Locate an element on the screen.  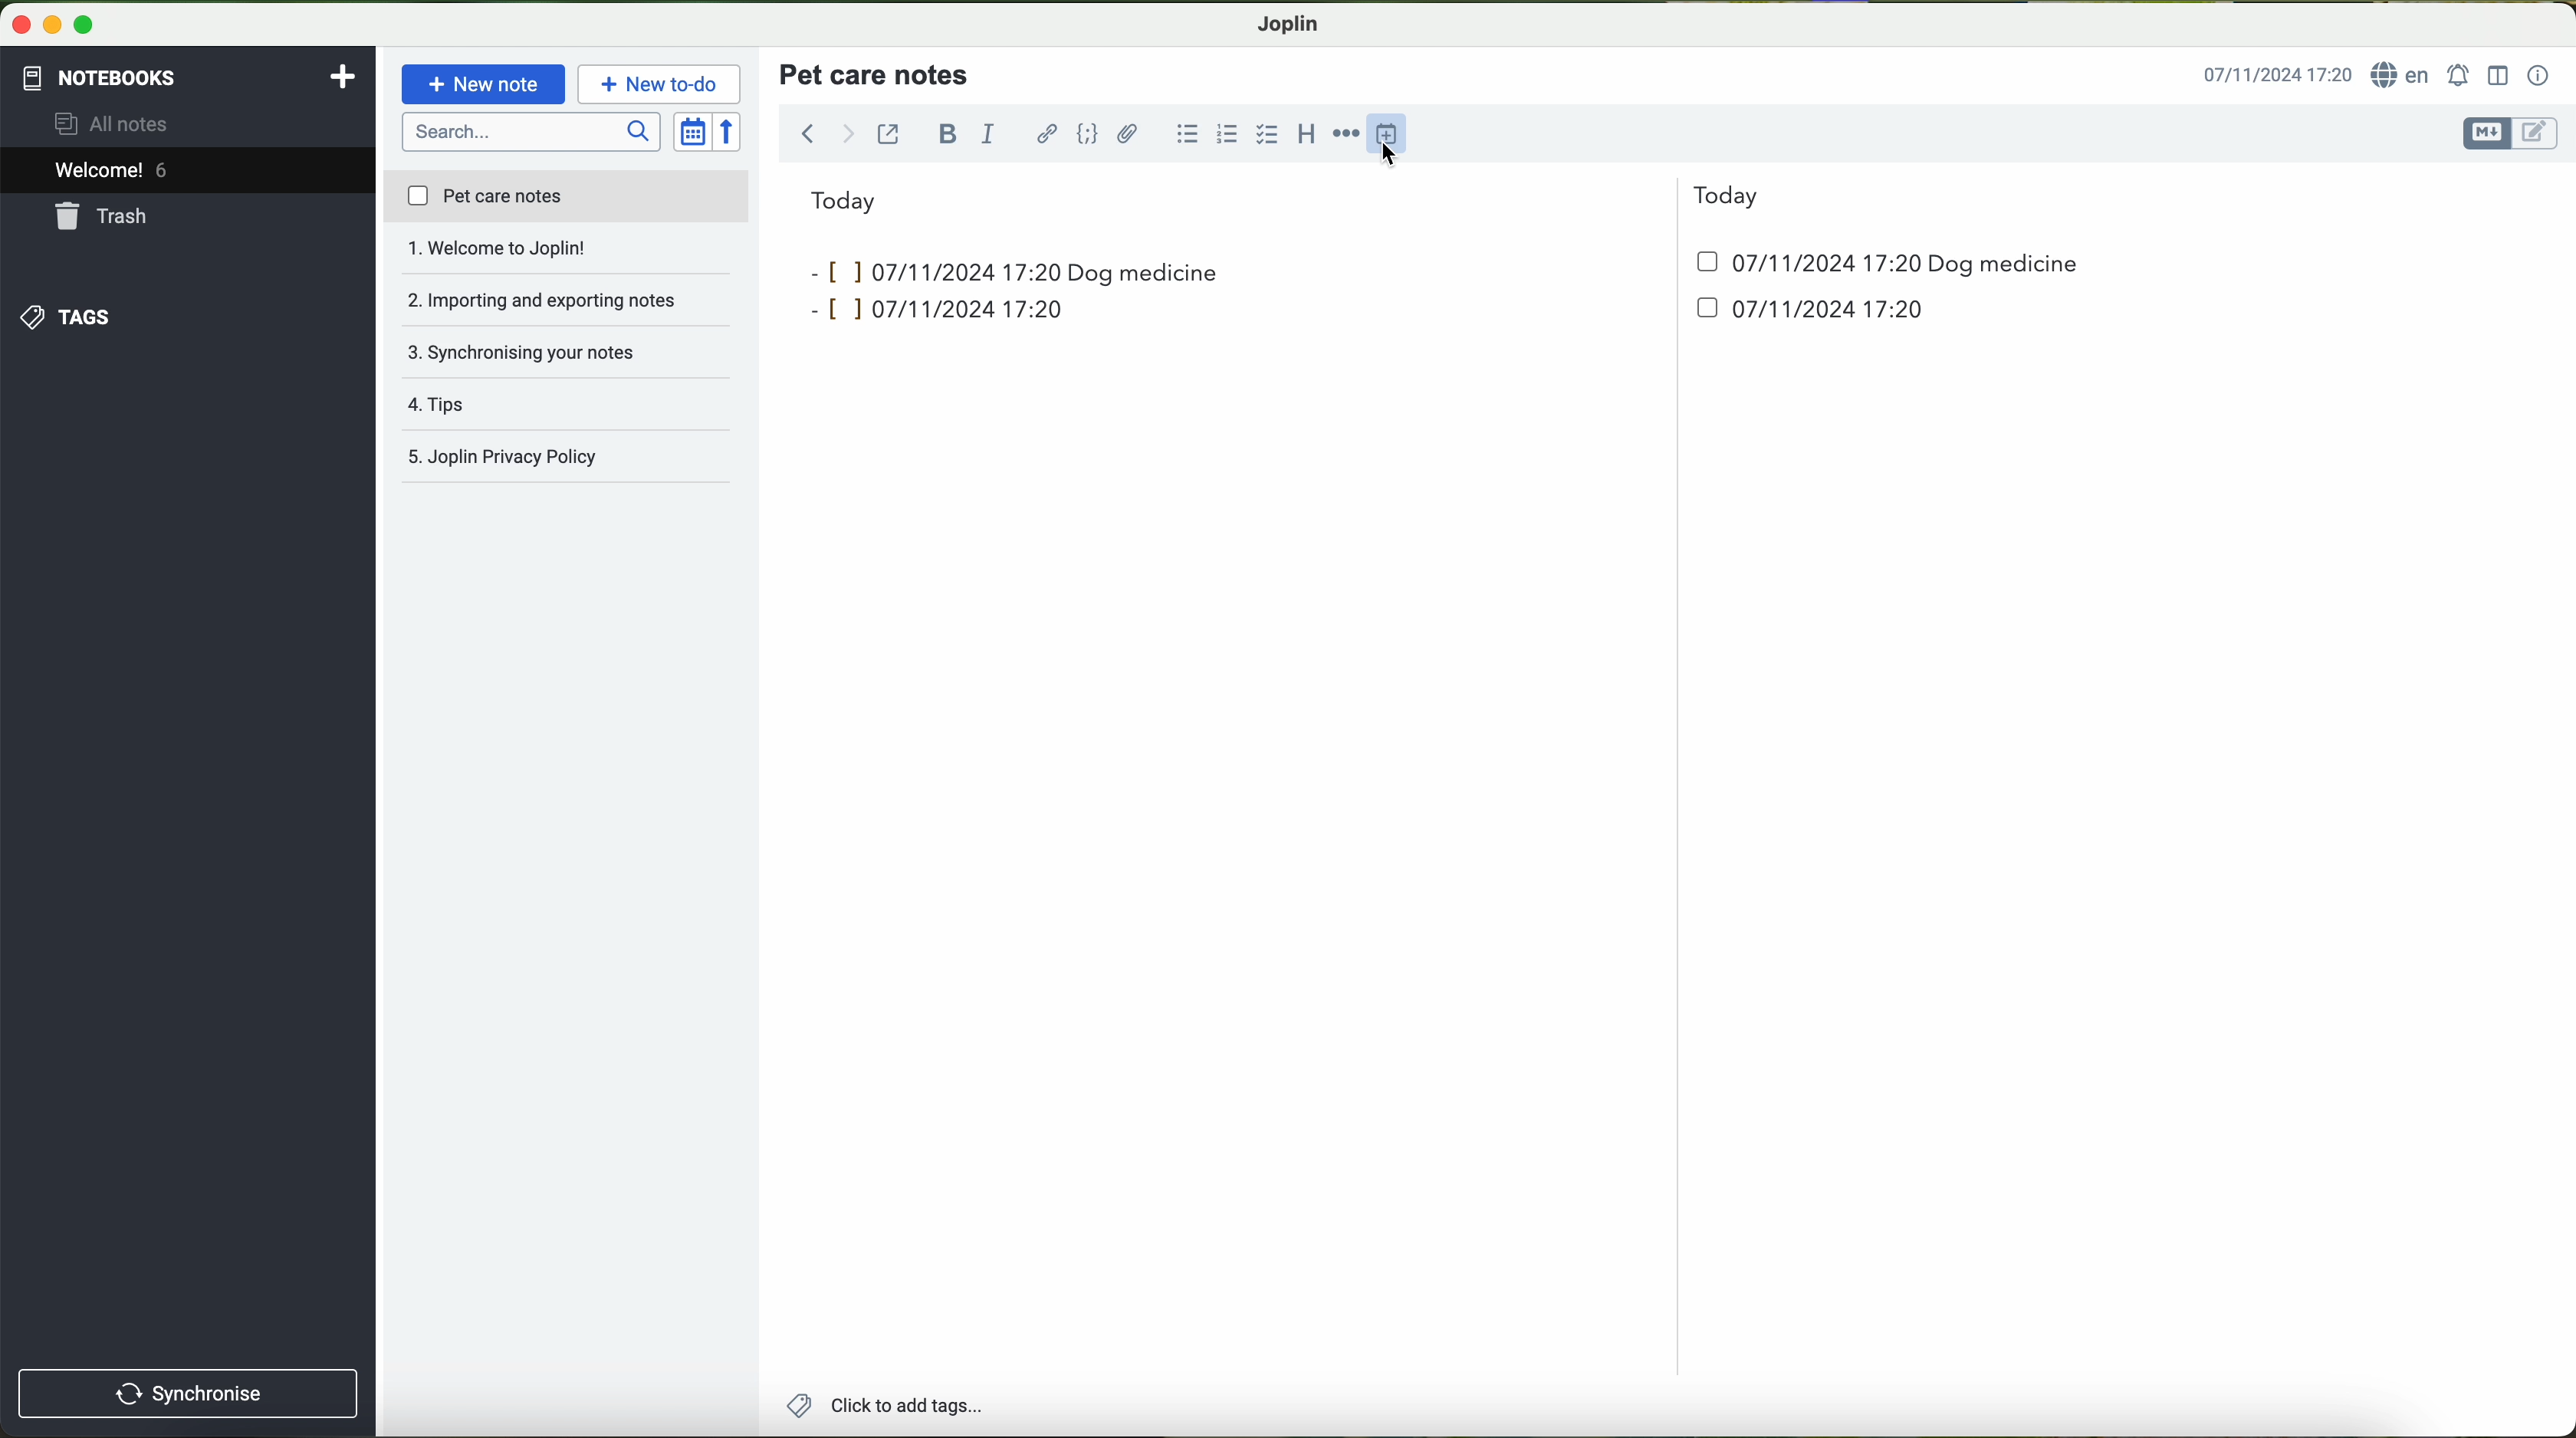
navigation arrows is located at coordinates (824, 133).